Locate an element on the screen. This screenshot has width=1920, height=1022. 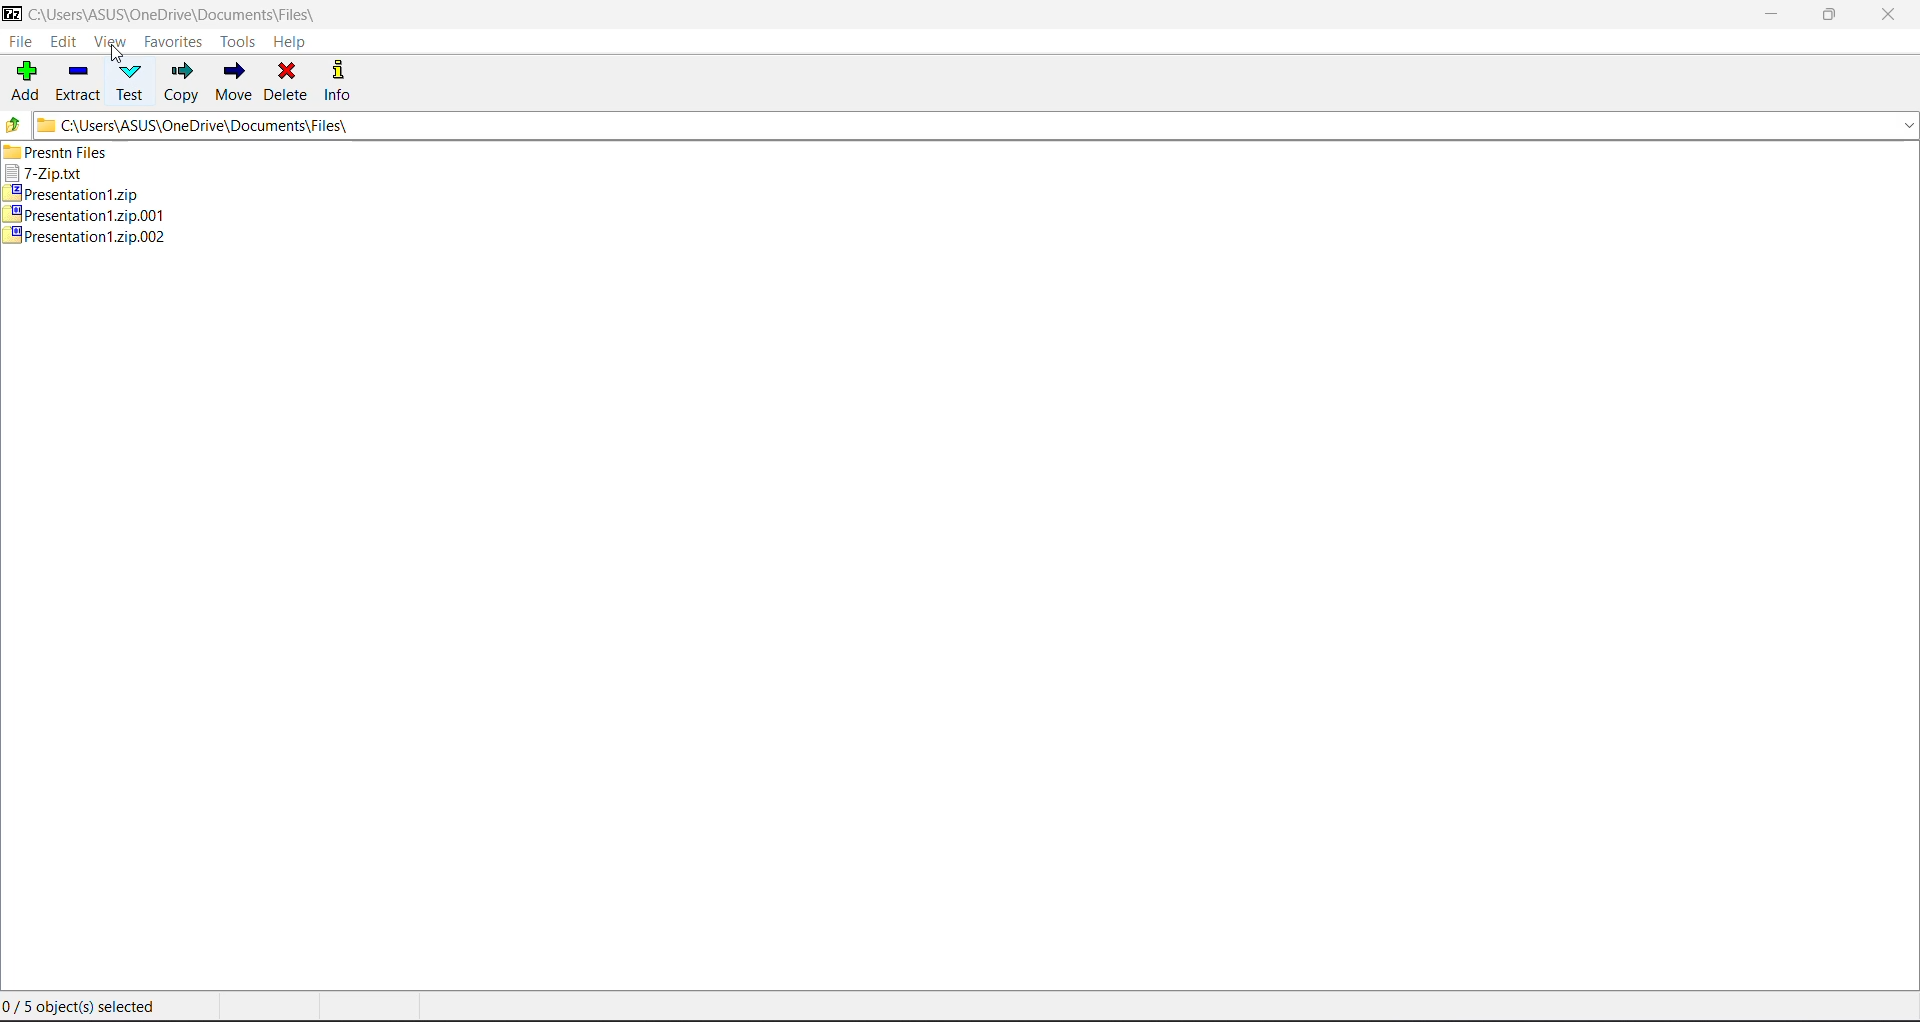
Extract is located at coordinates (79, 83).